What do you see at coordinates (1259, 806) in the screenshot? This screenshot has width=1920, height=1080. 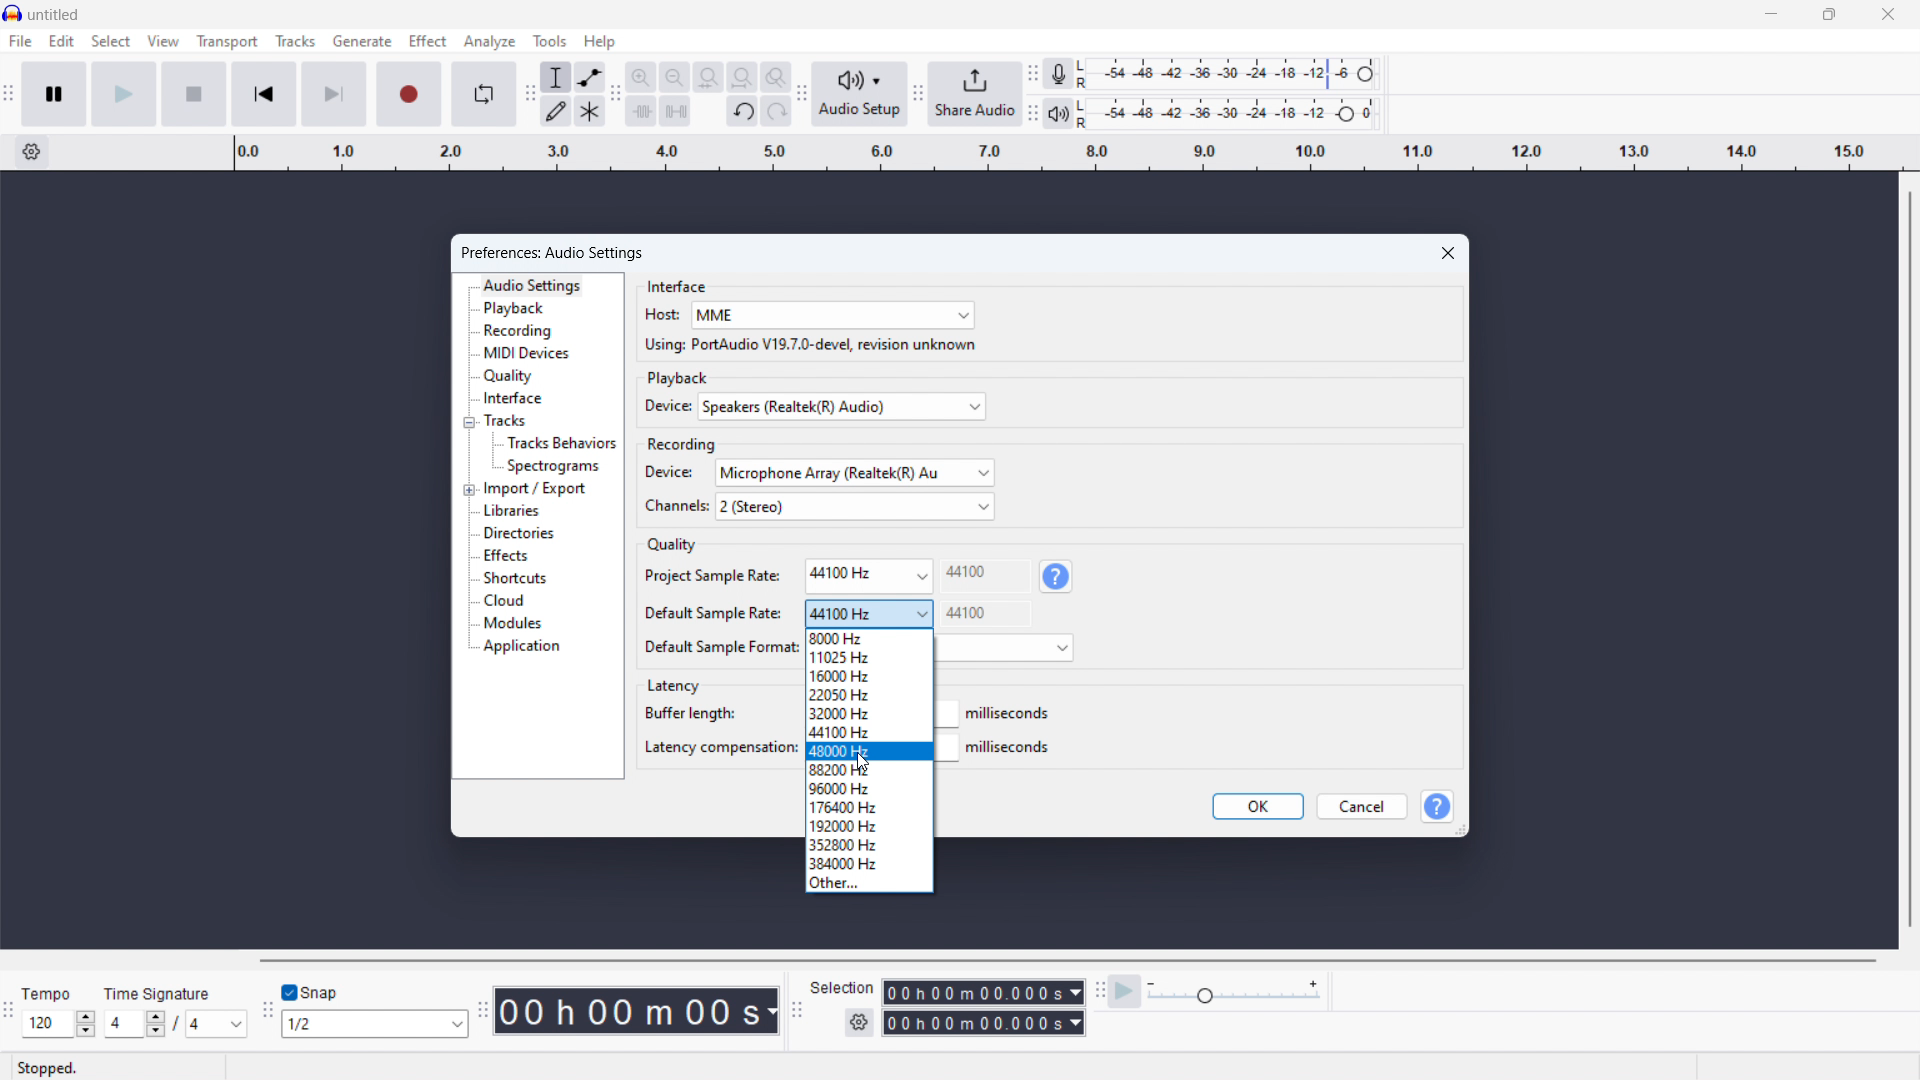 I see `ok` at bounding box center [1259, 806].